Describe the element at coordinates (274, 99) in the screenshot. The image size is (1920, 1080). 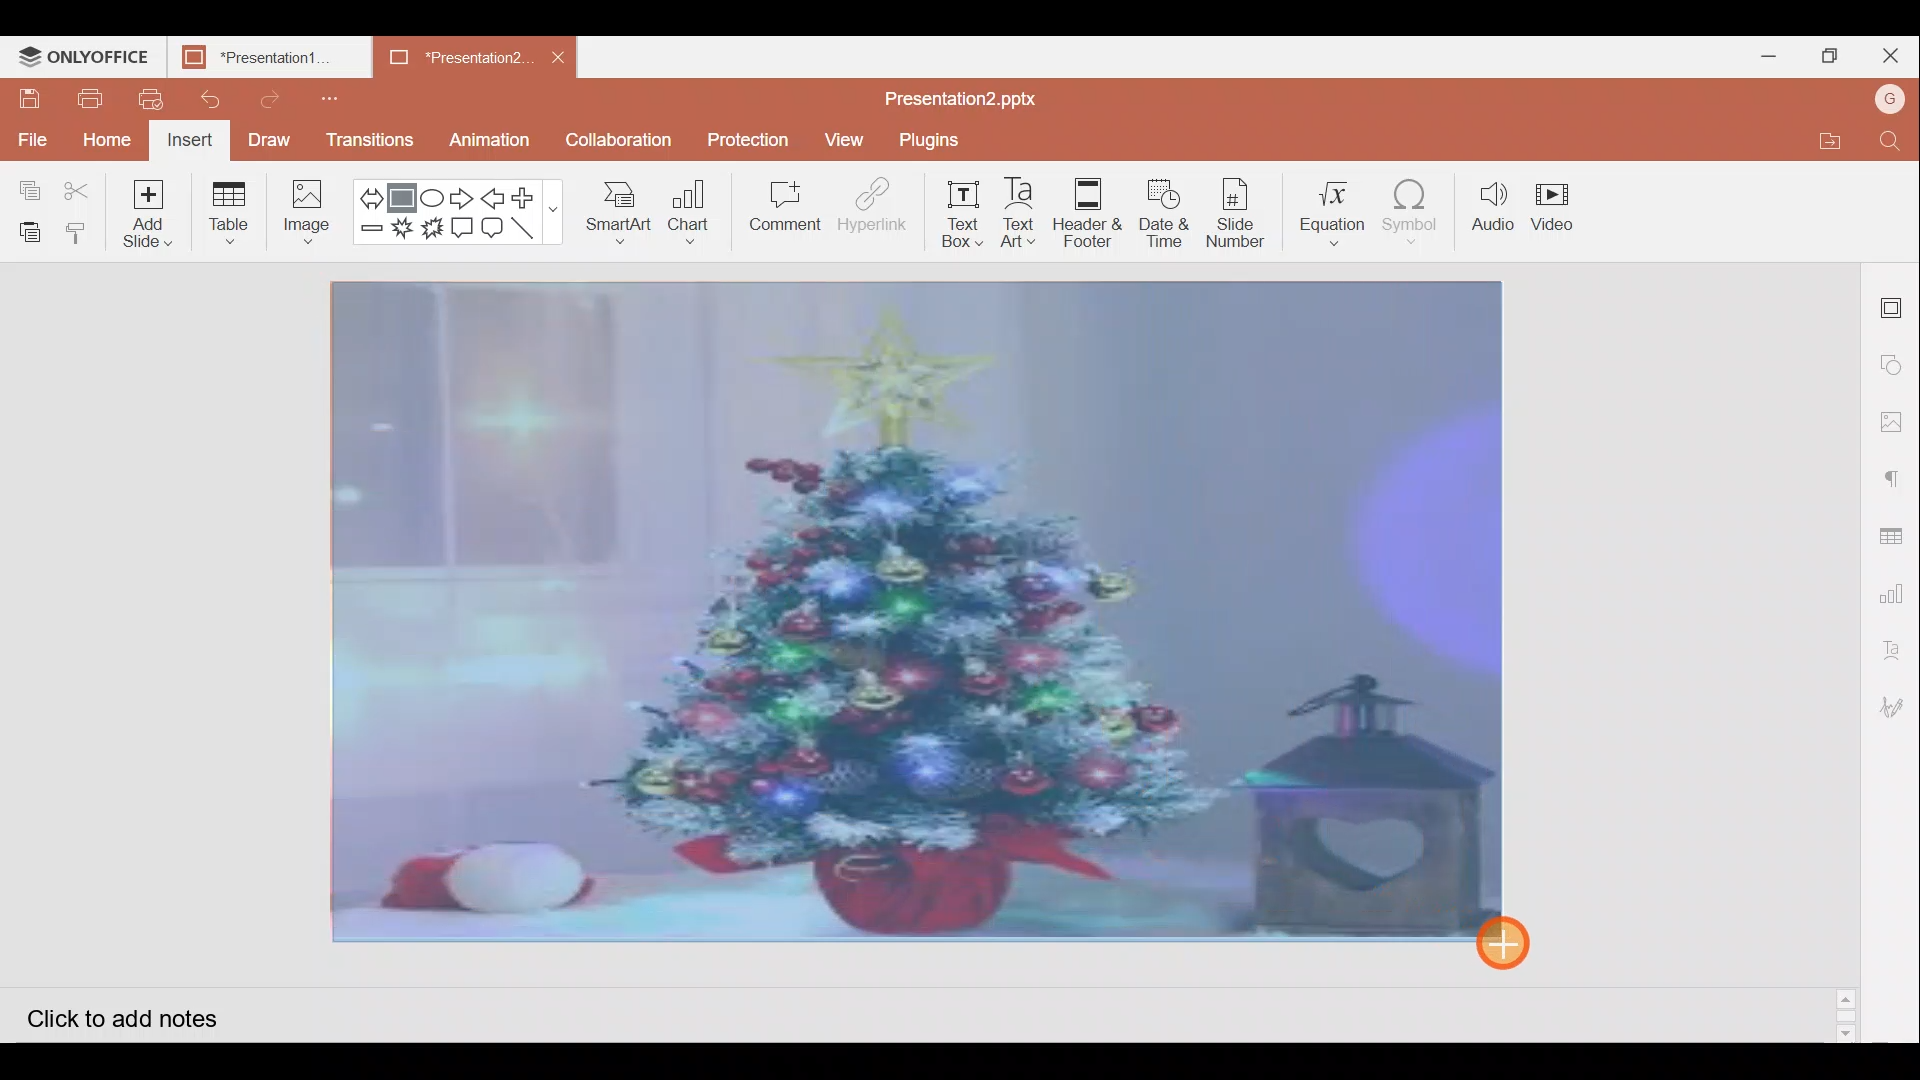
I see `Redo` at that location.